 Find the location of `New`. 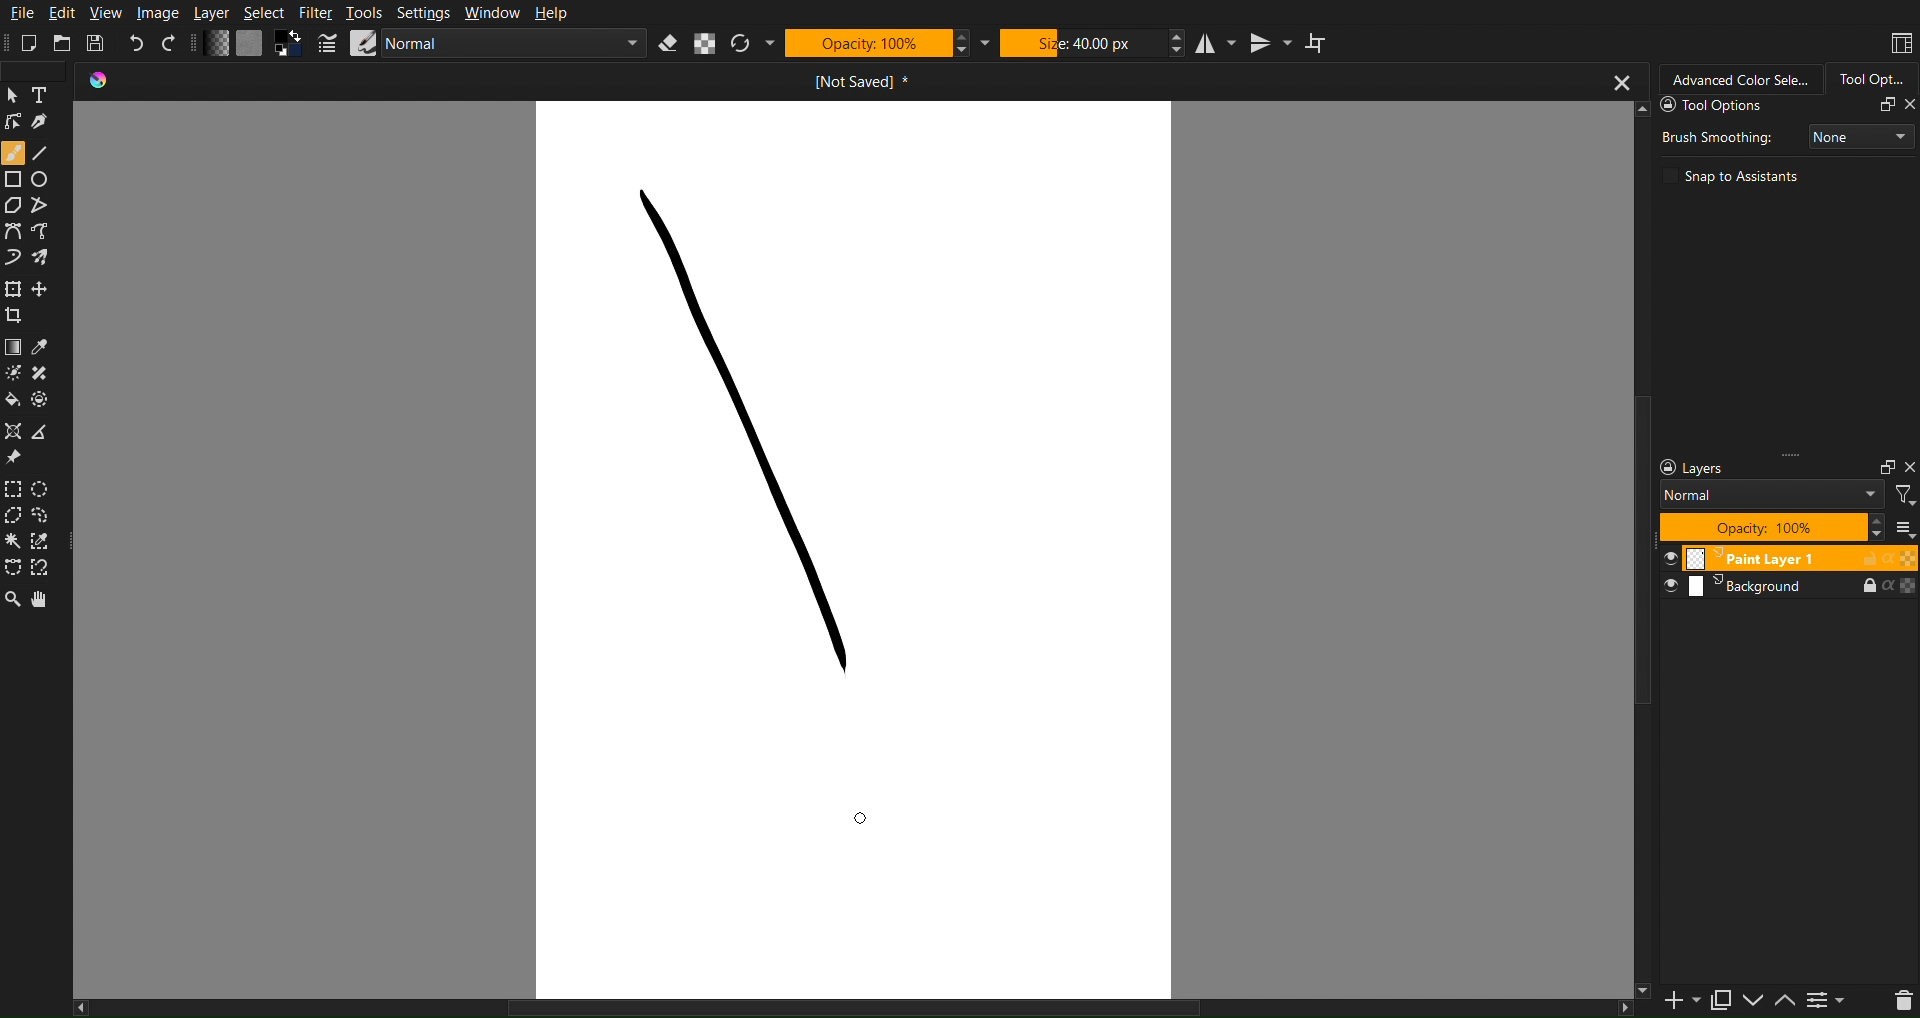

New is located at coordinates (29, 43).